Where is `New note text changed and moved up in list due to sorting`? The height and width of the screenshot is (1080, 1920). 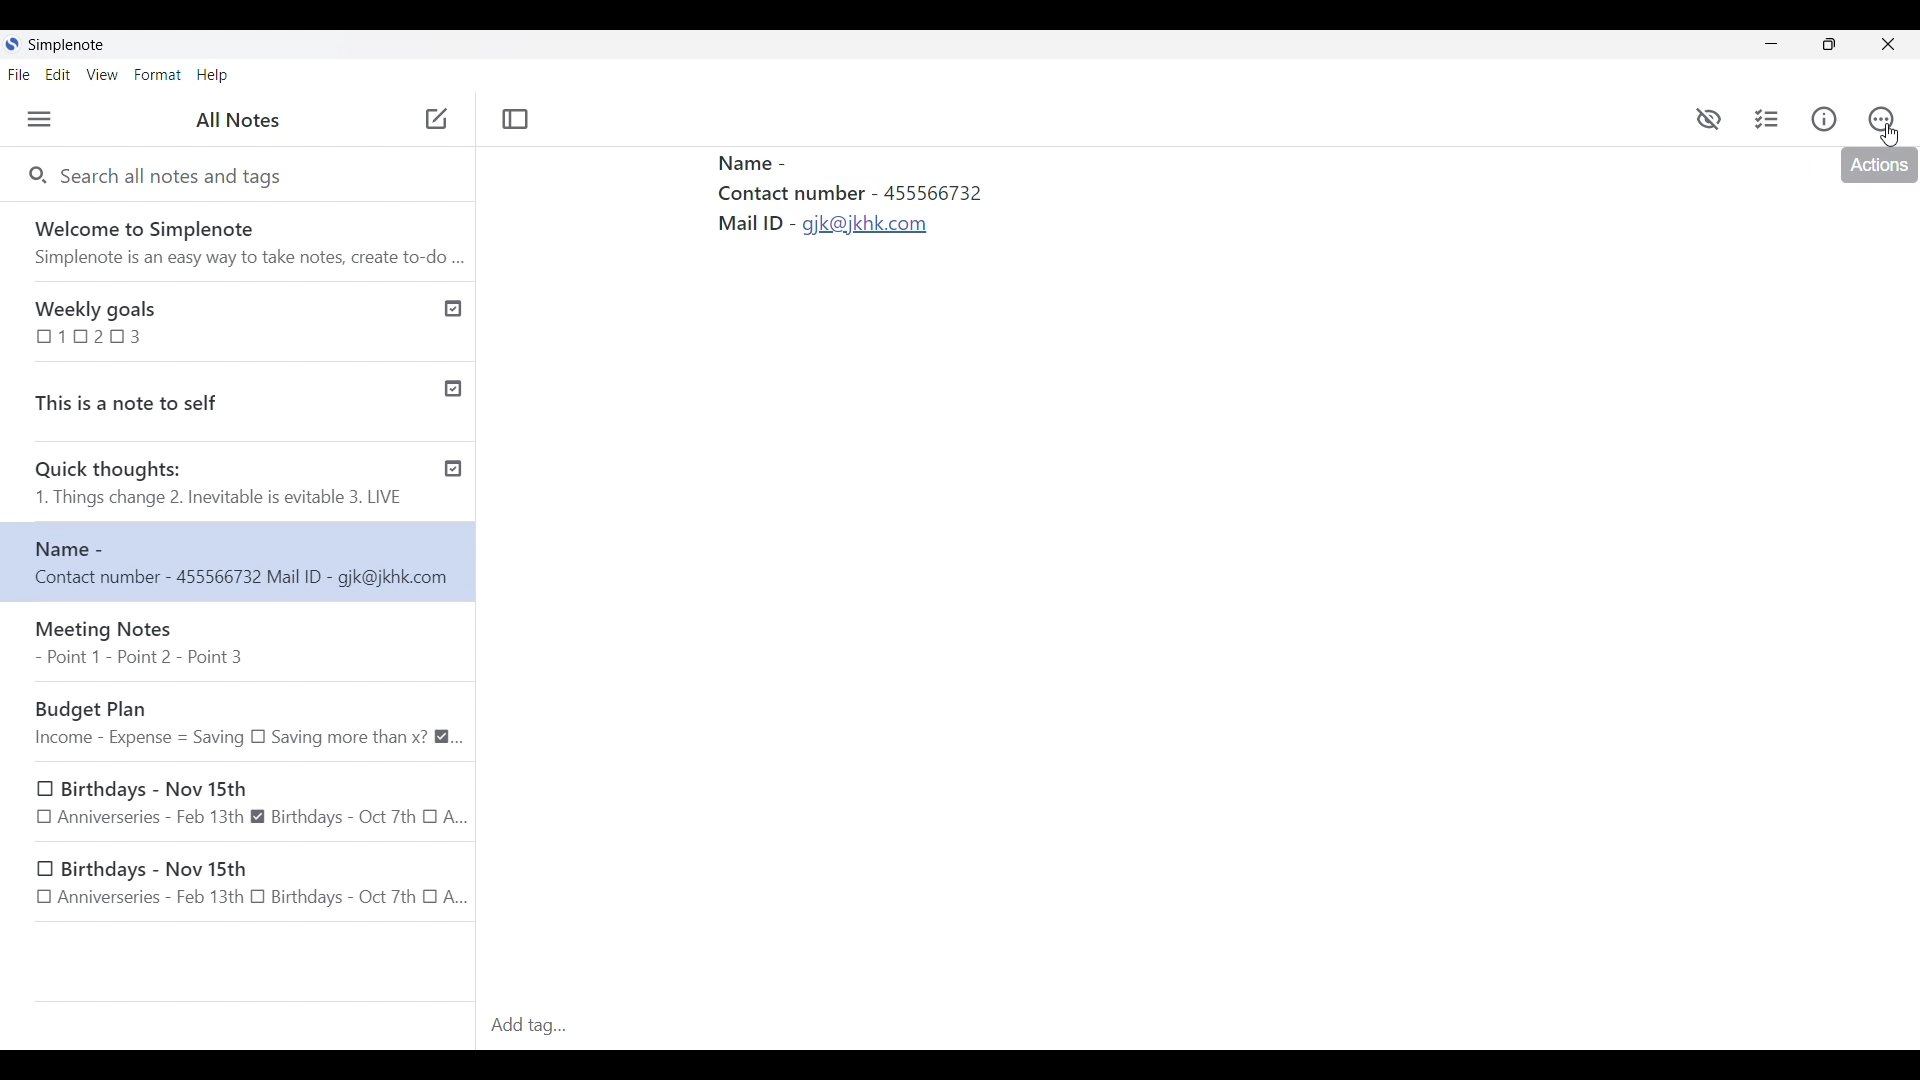
New note text changed and moved up in list due to sorting is located at coordinates (238, 561).